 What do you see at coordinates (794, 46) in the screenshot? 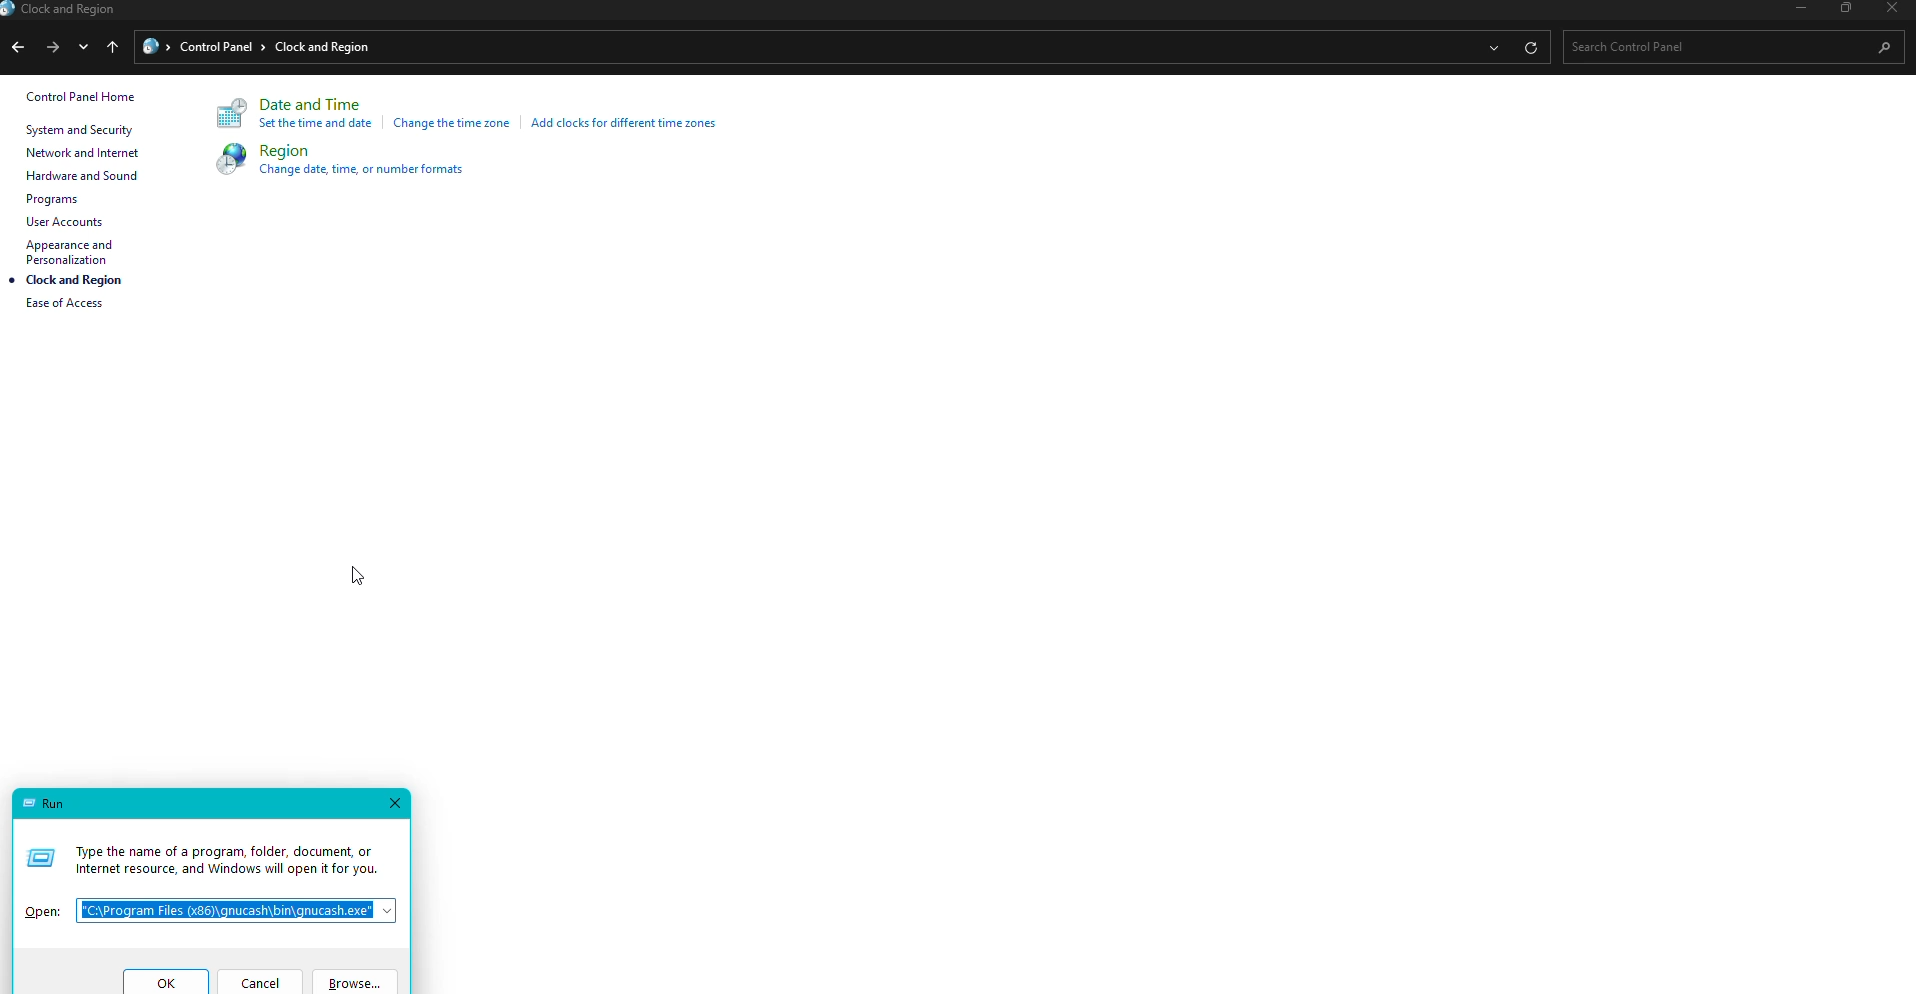
I see `File path` at bounding box center [794, 46].